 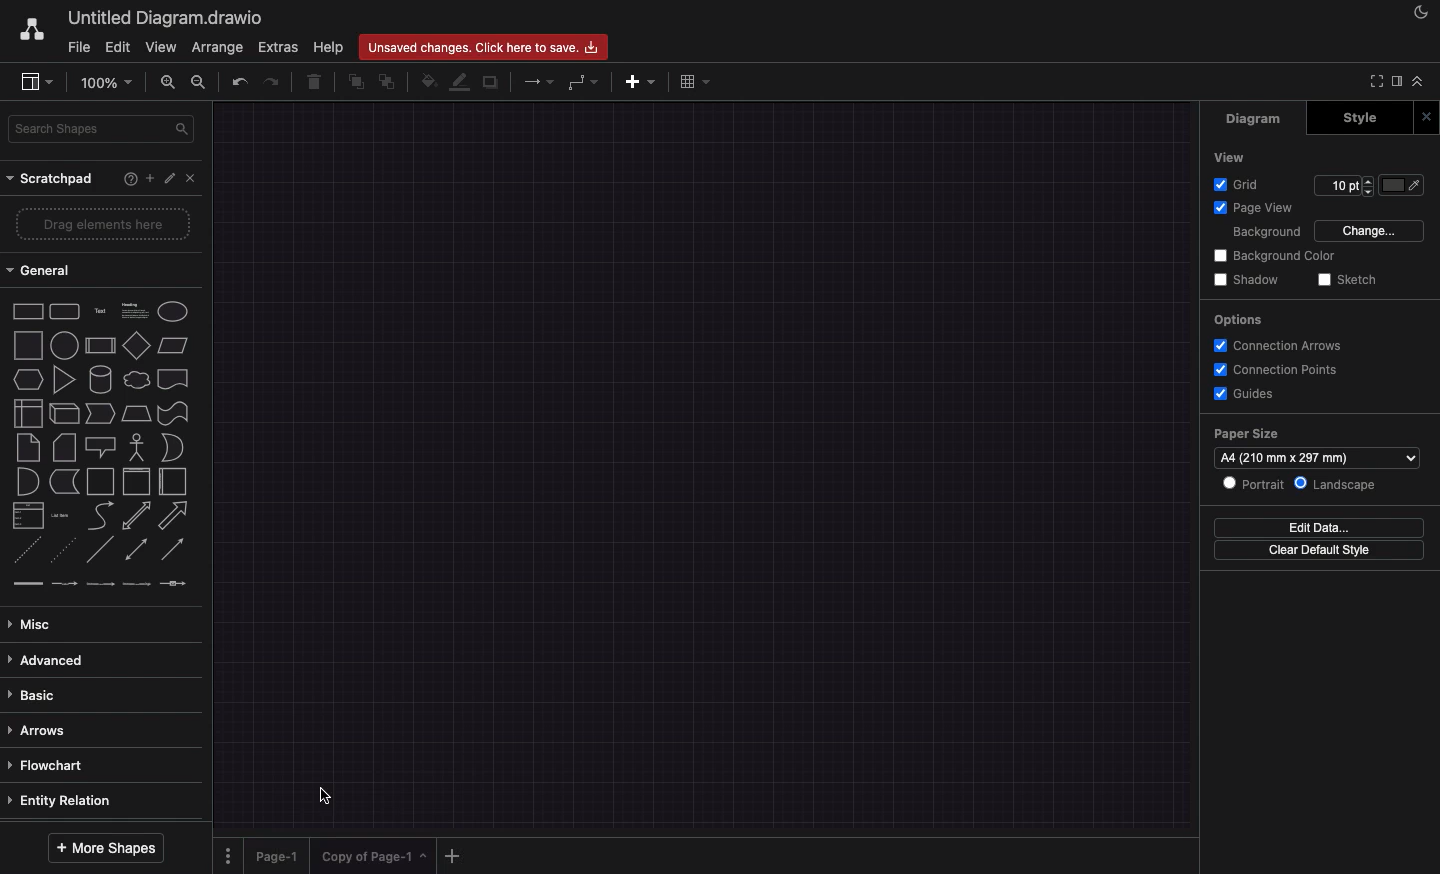 What do you see at coordinates (98, 129) in the screenshot?
I see `search shapes` at bounding box center [98, 129].